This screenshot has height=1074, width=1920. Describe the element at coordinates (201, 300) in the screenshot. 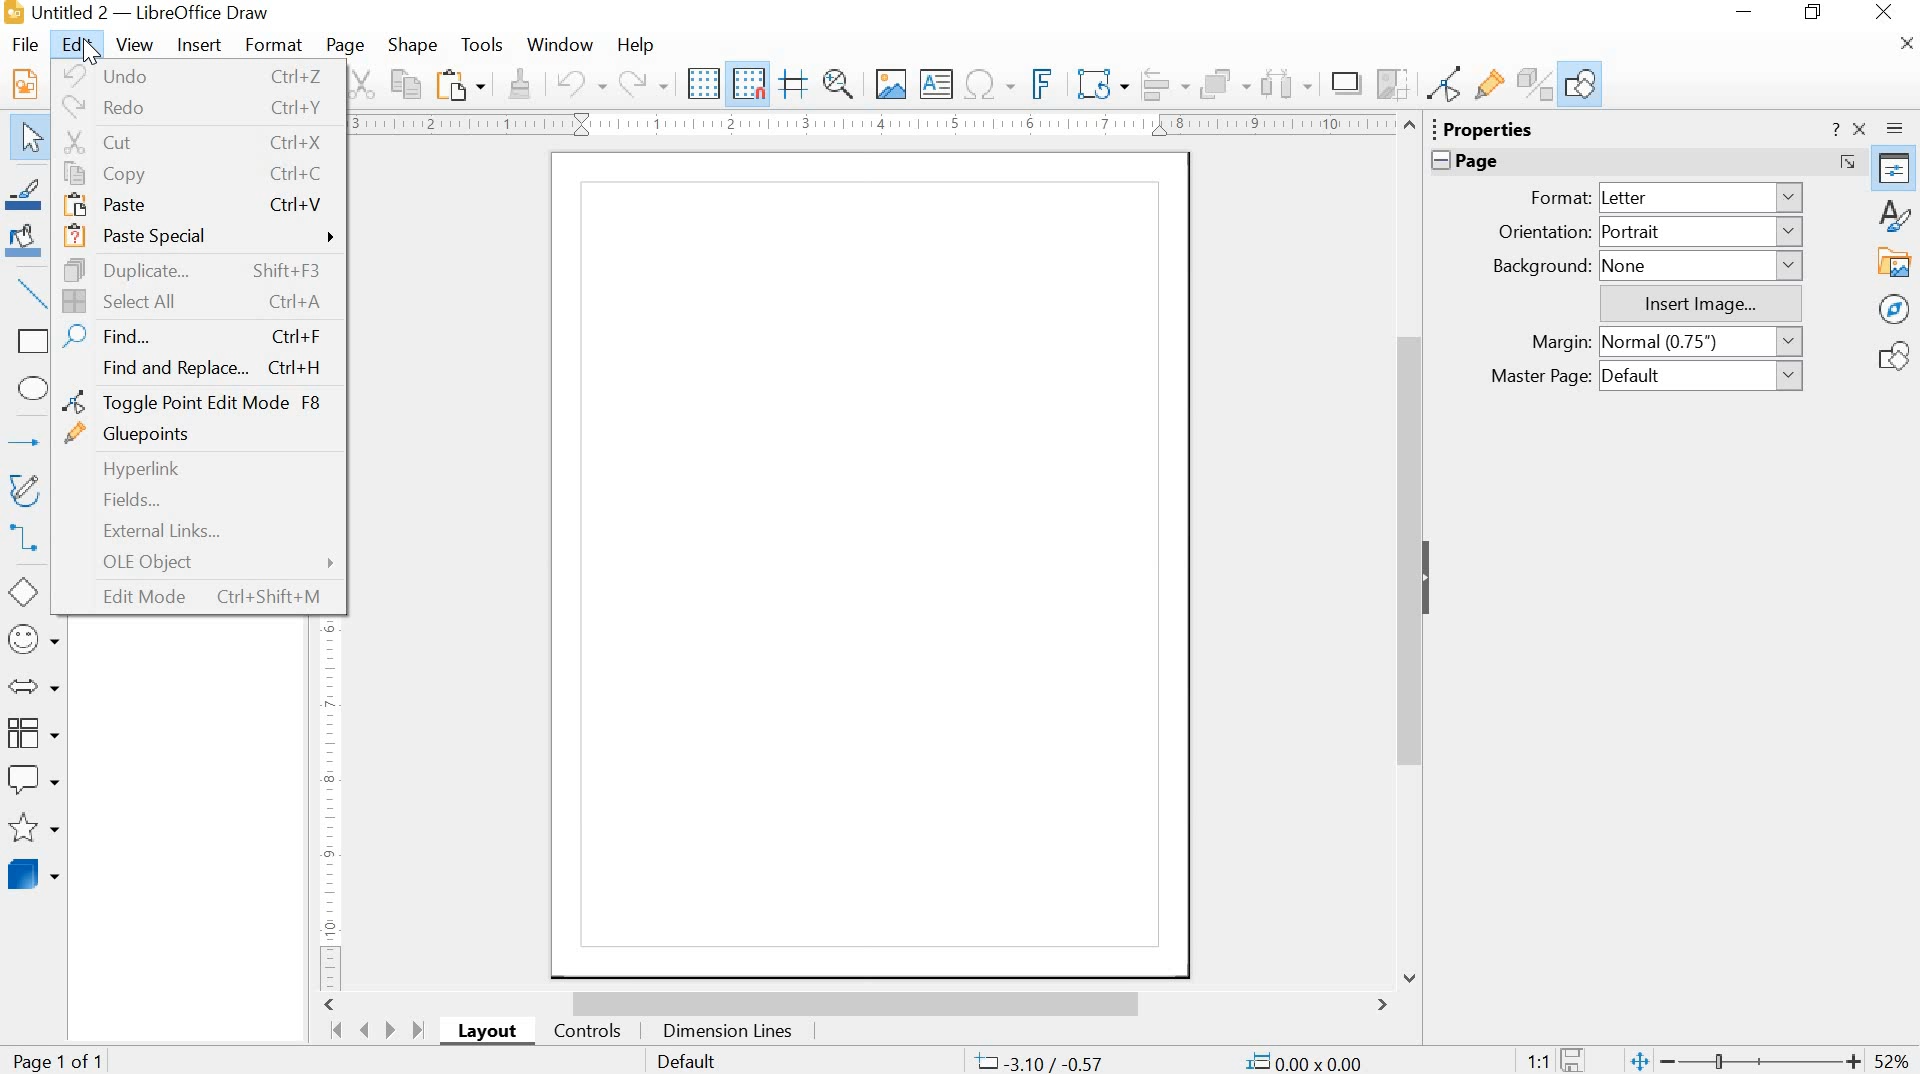

I see `select all` at that location.